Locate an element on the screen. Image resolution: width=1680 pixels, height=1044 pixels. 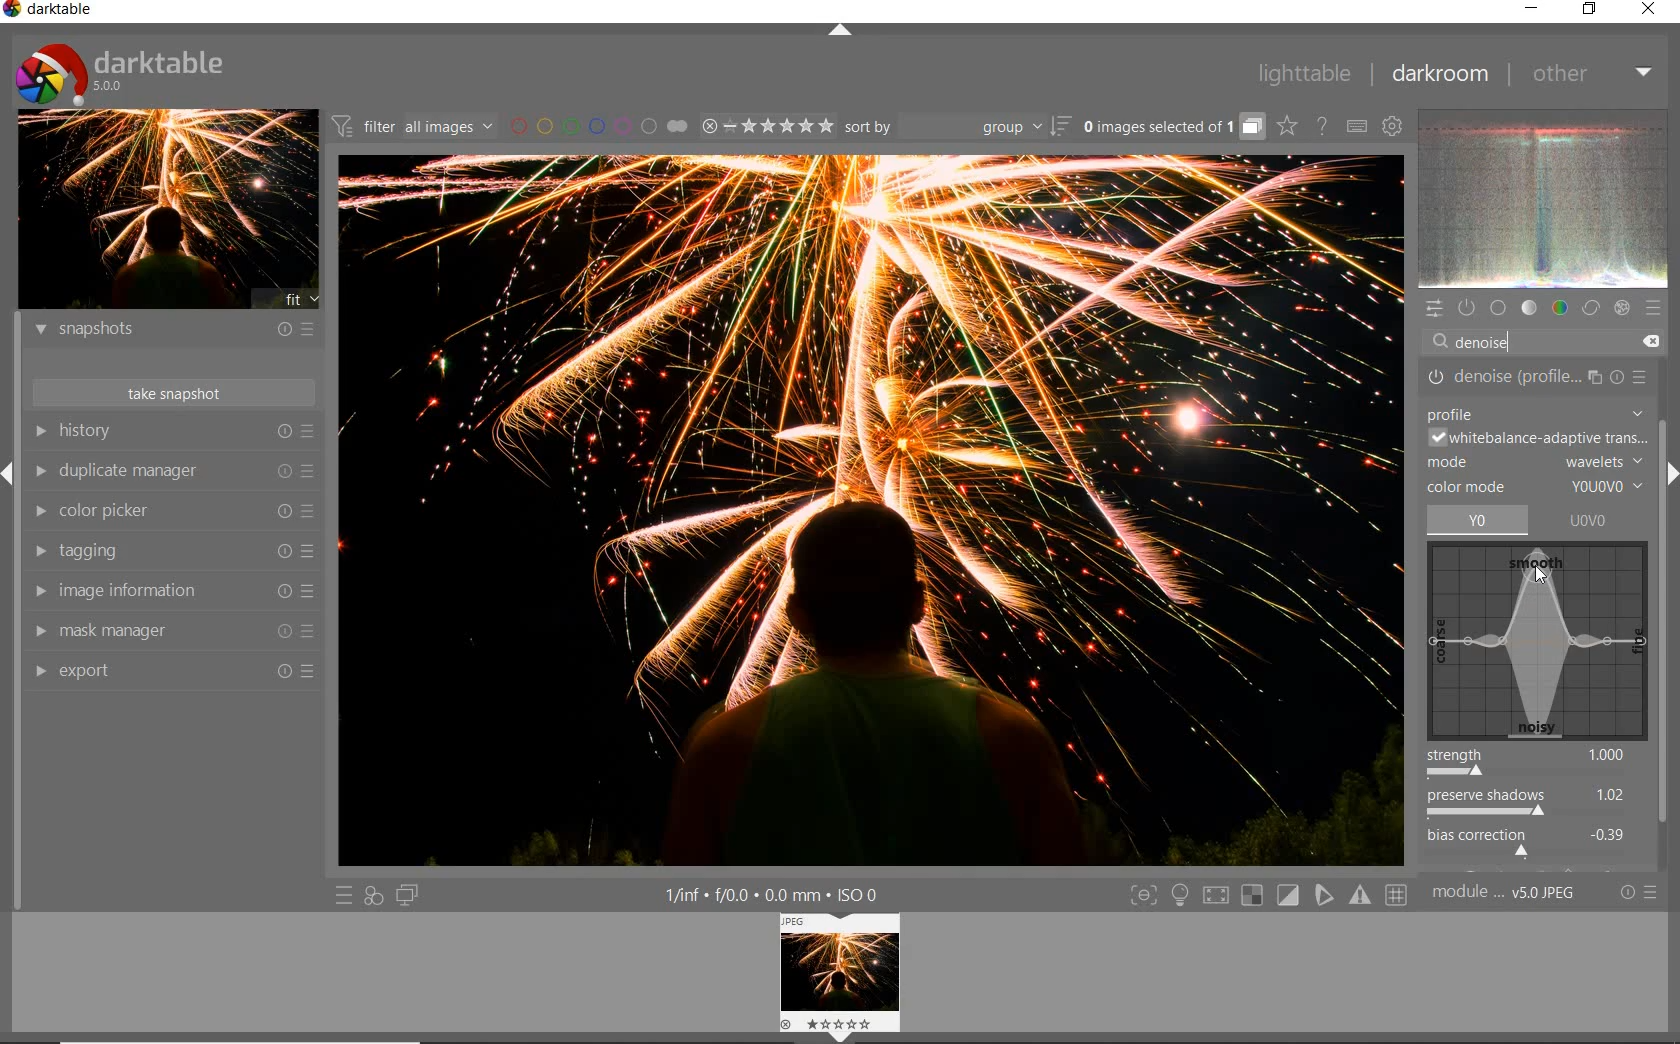
selected image is located at coordinates (871, 509).